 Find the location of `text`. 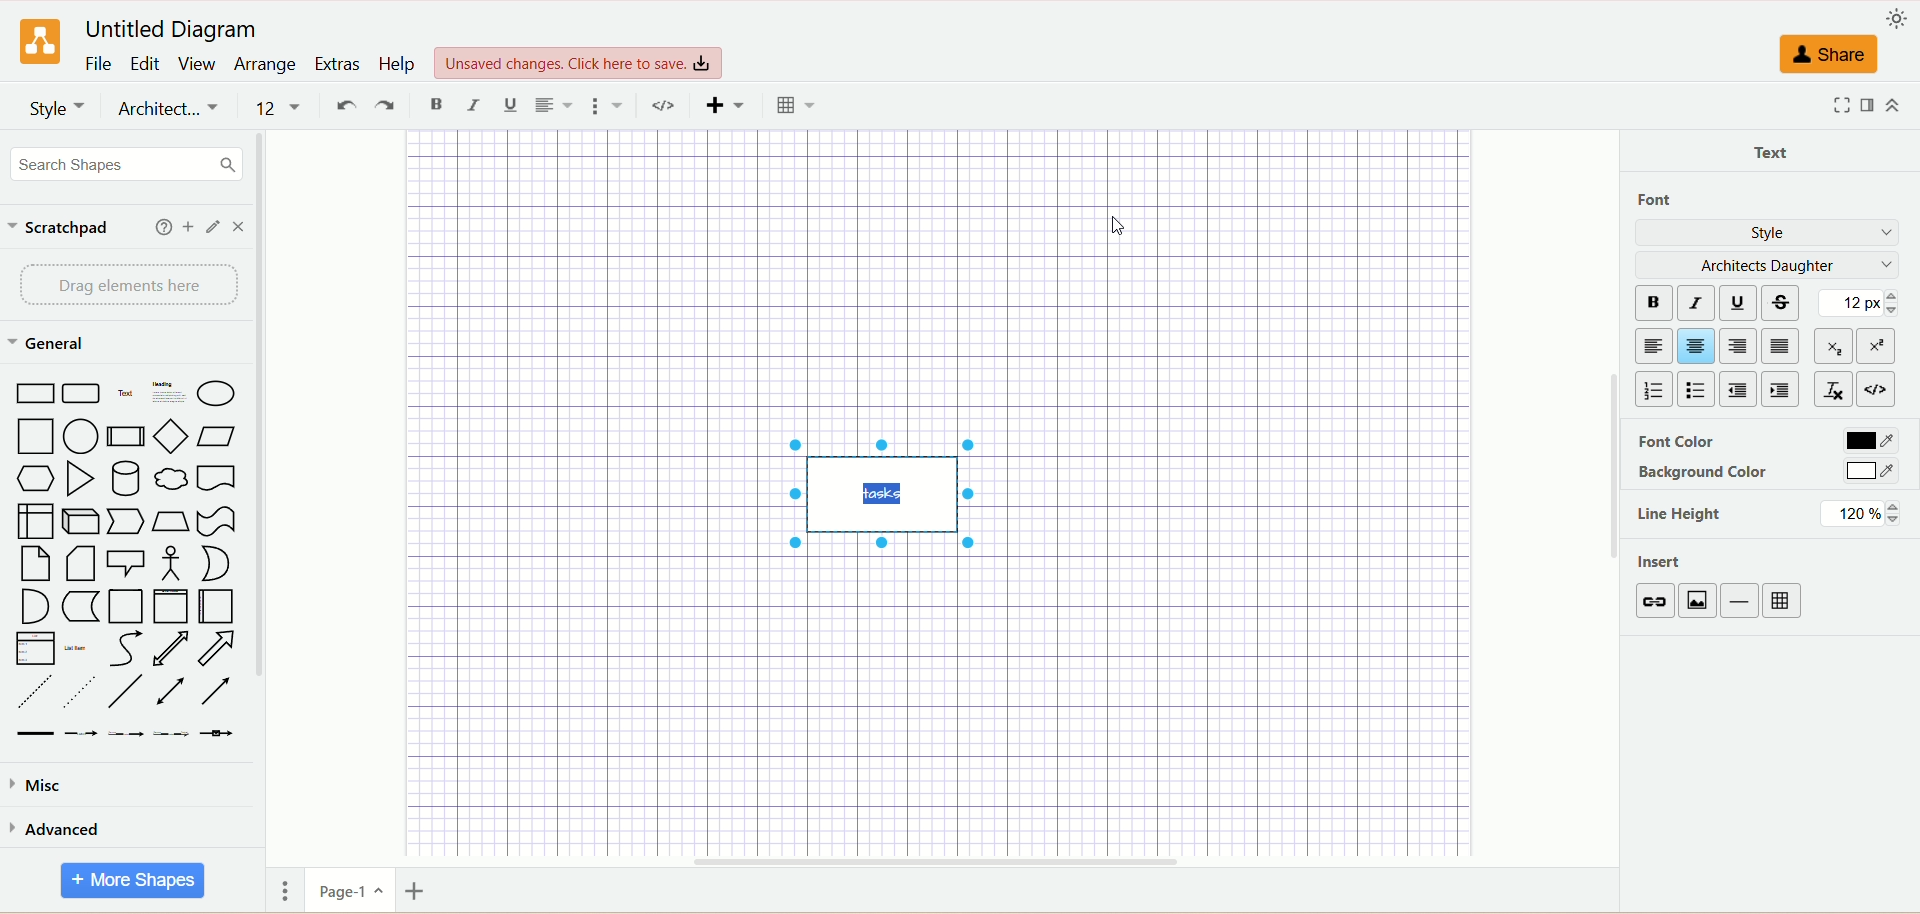

text is located at coordinates (1775, 149).